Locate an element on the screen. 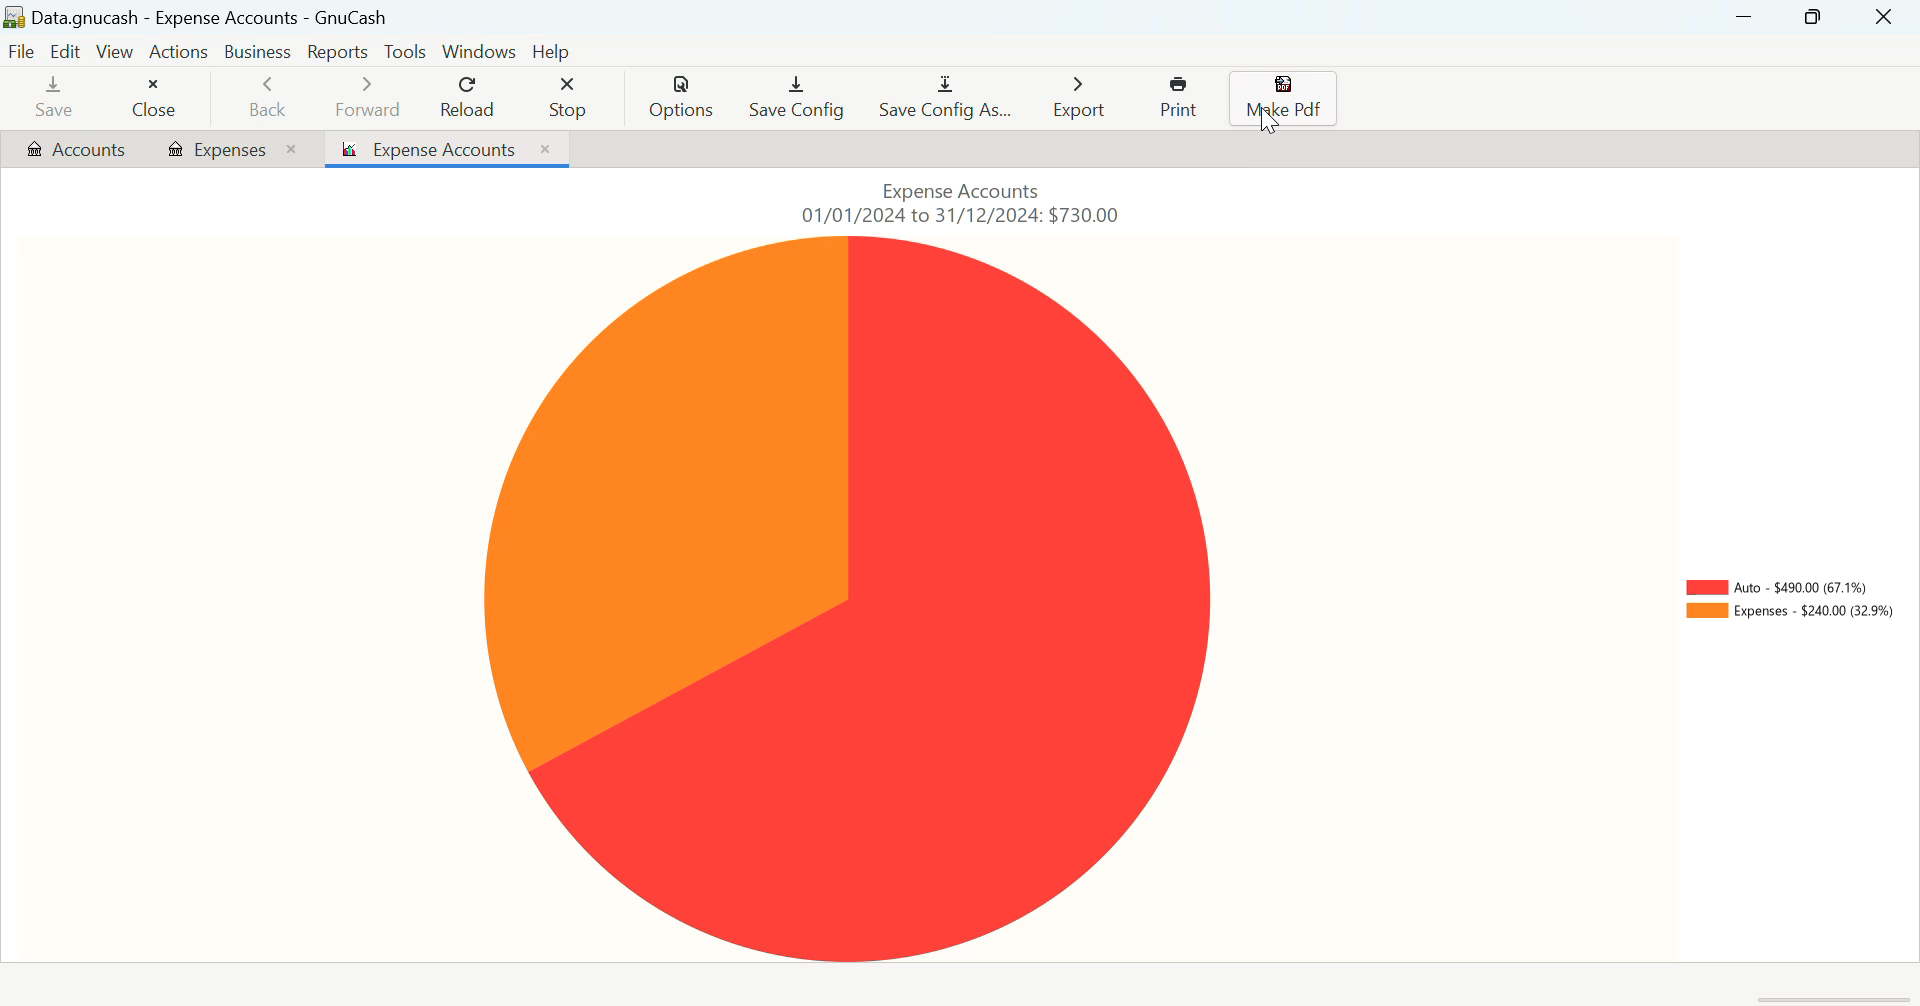 The image size is (1920, 1006). Reload is located at coordinates (470, 98).